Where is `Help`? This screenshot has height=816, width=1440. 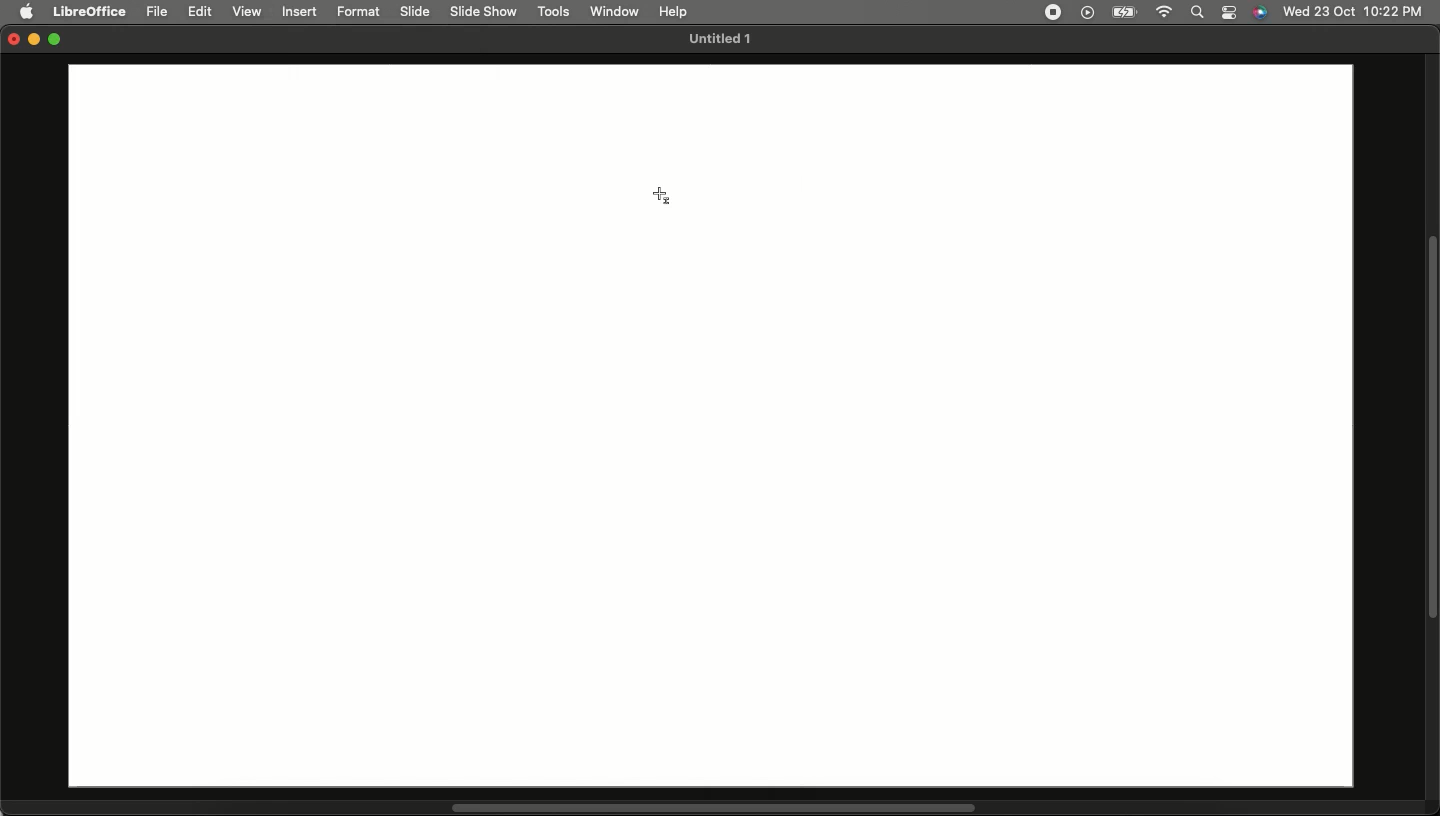
Help is located at coordinates (673, 9).